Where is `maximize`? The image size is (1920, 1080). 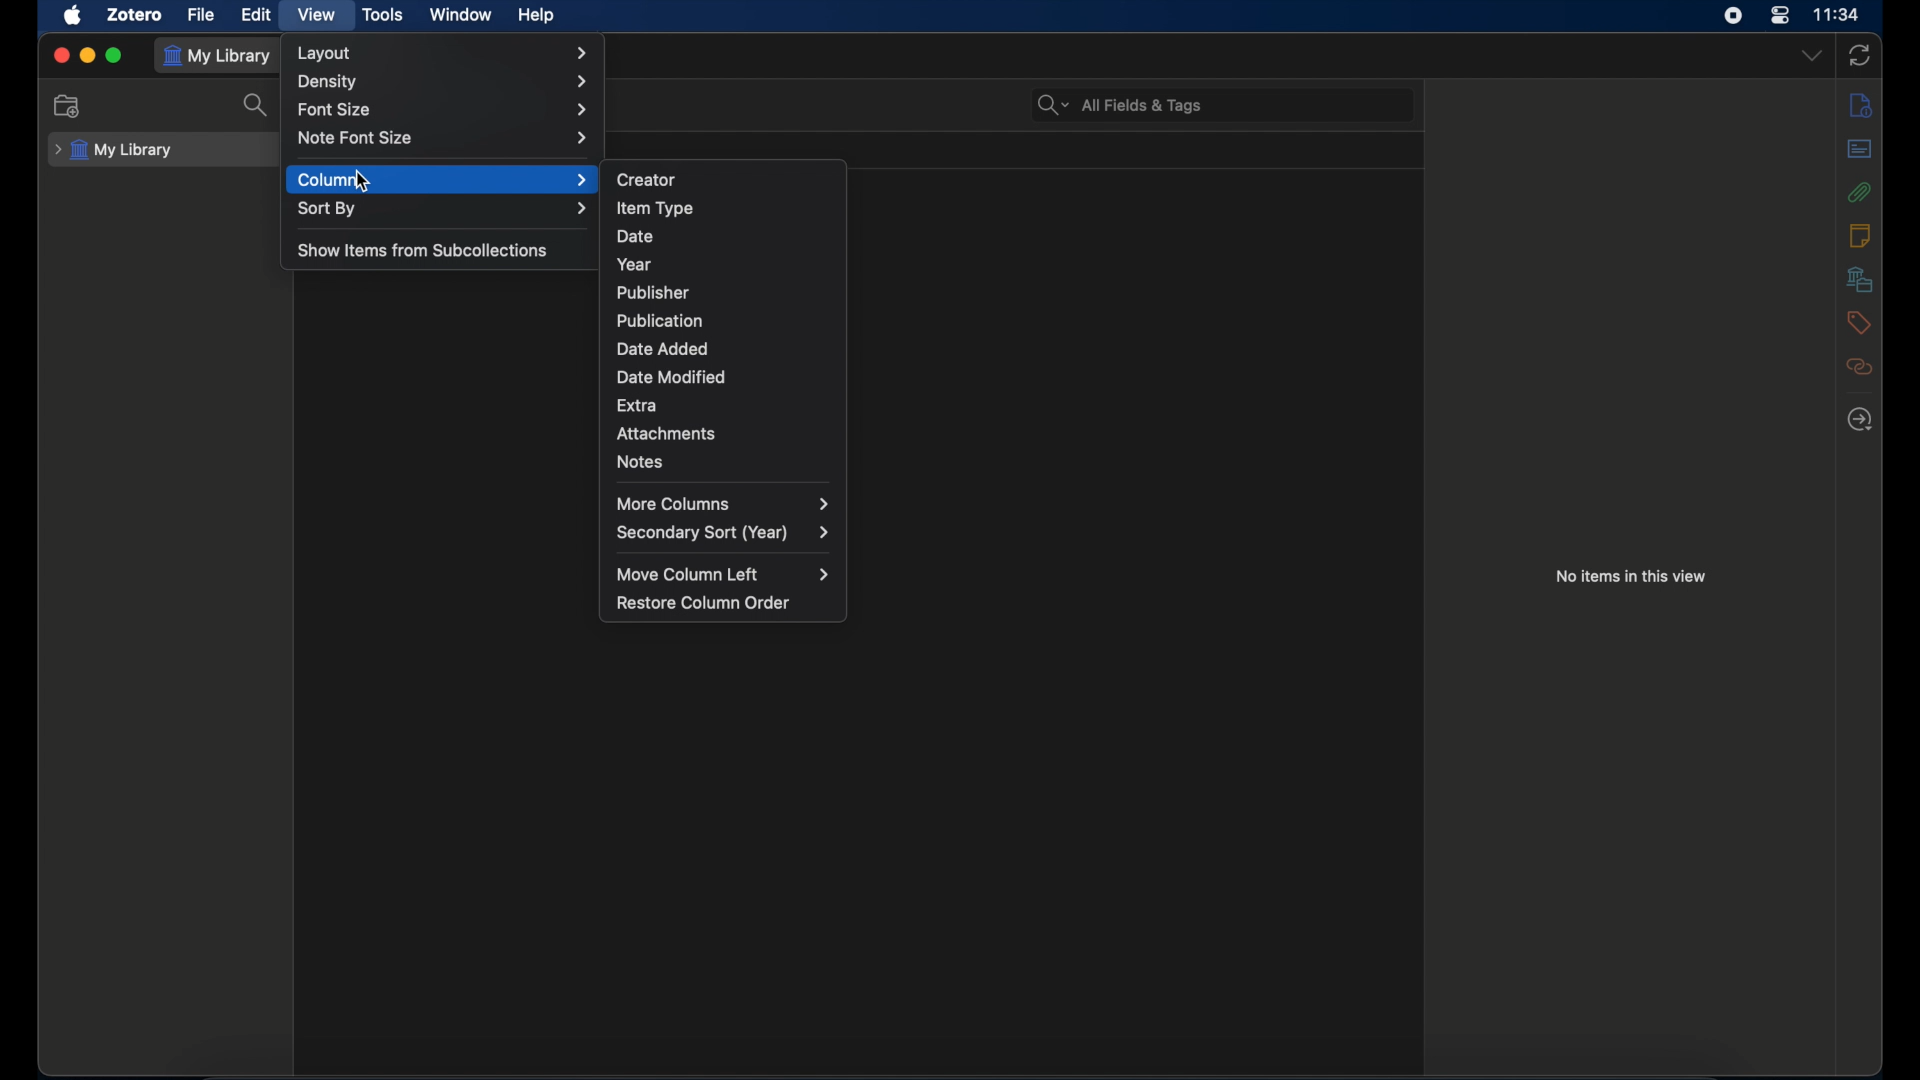
maximize is located at coordinates (114, 55).